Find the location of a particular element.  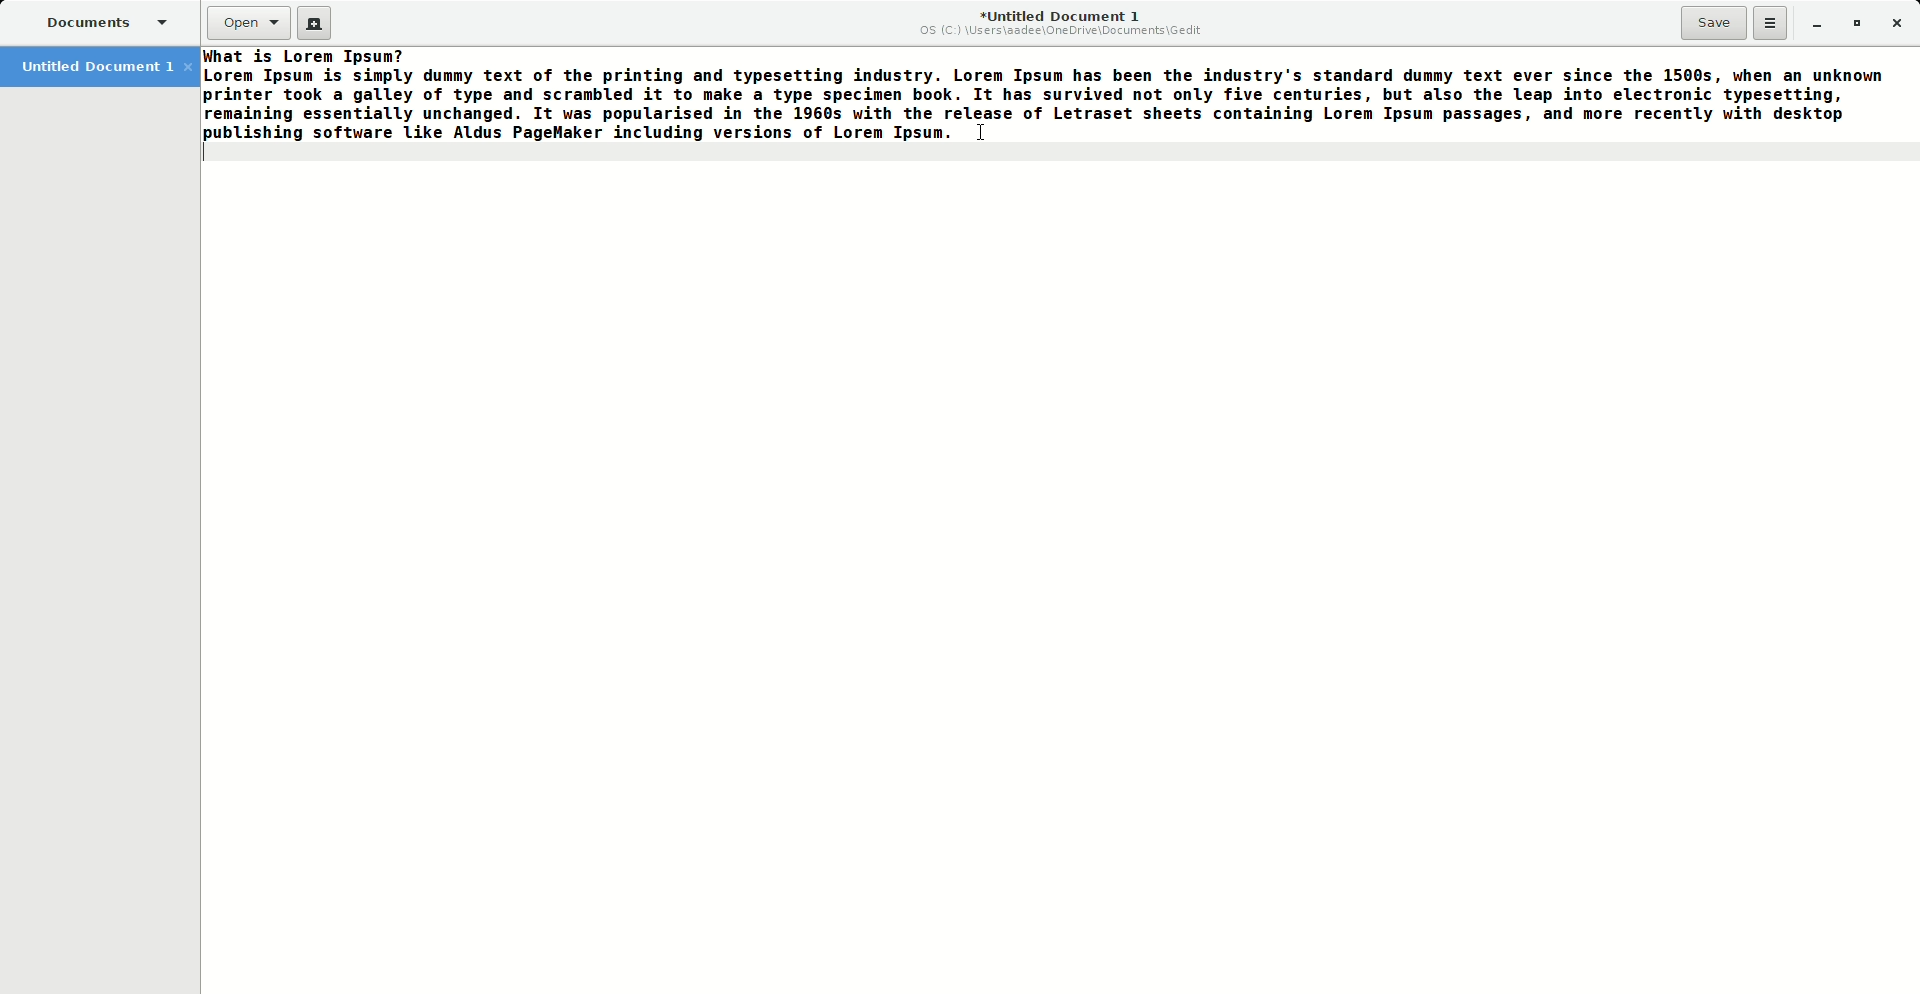

Untitled Document is located at coordinates (104, 65).